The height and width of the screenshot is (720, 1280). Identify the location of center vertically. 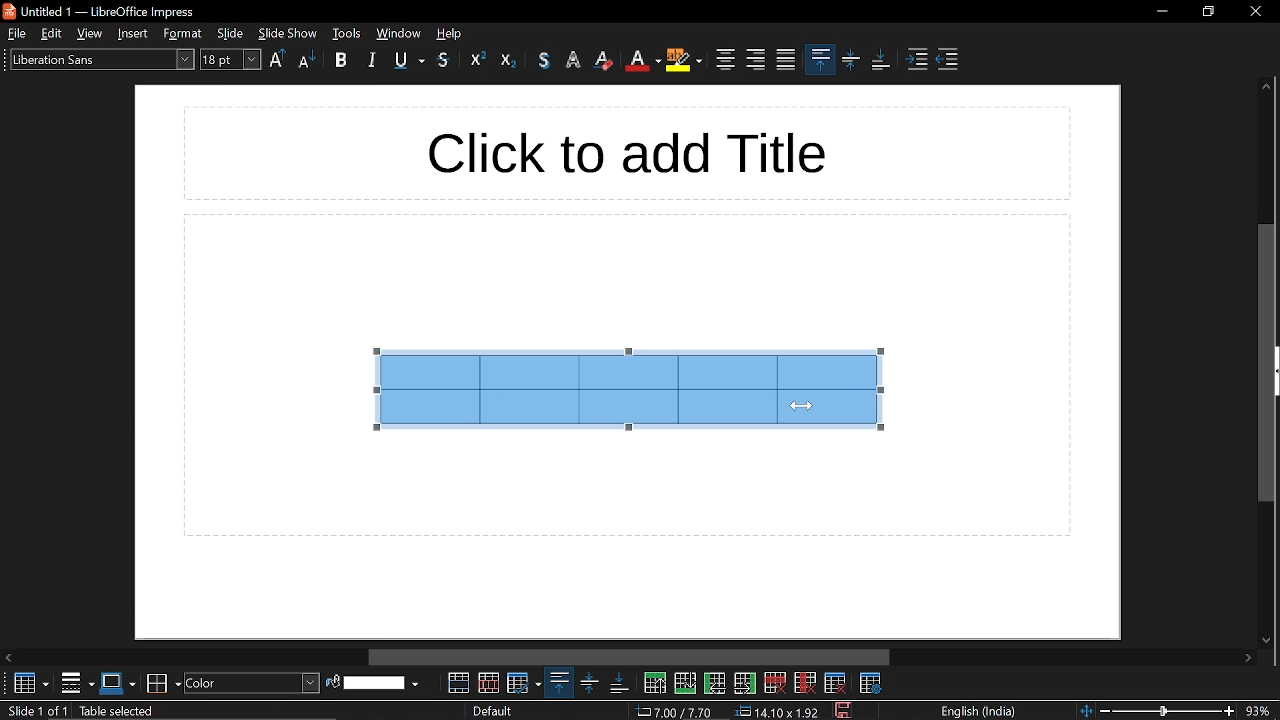
(853, 62).